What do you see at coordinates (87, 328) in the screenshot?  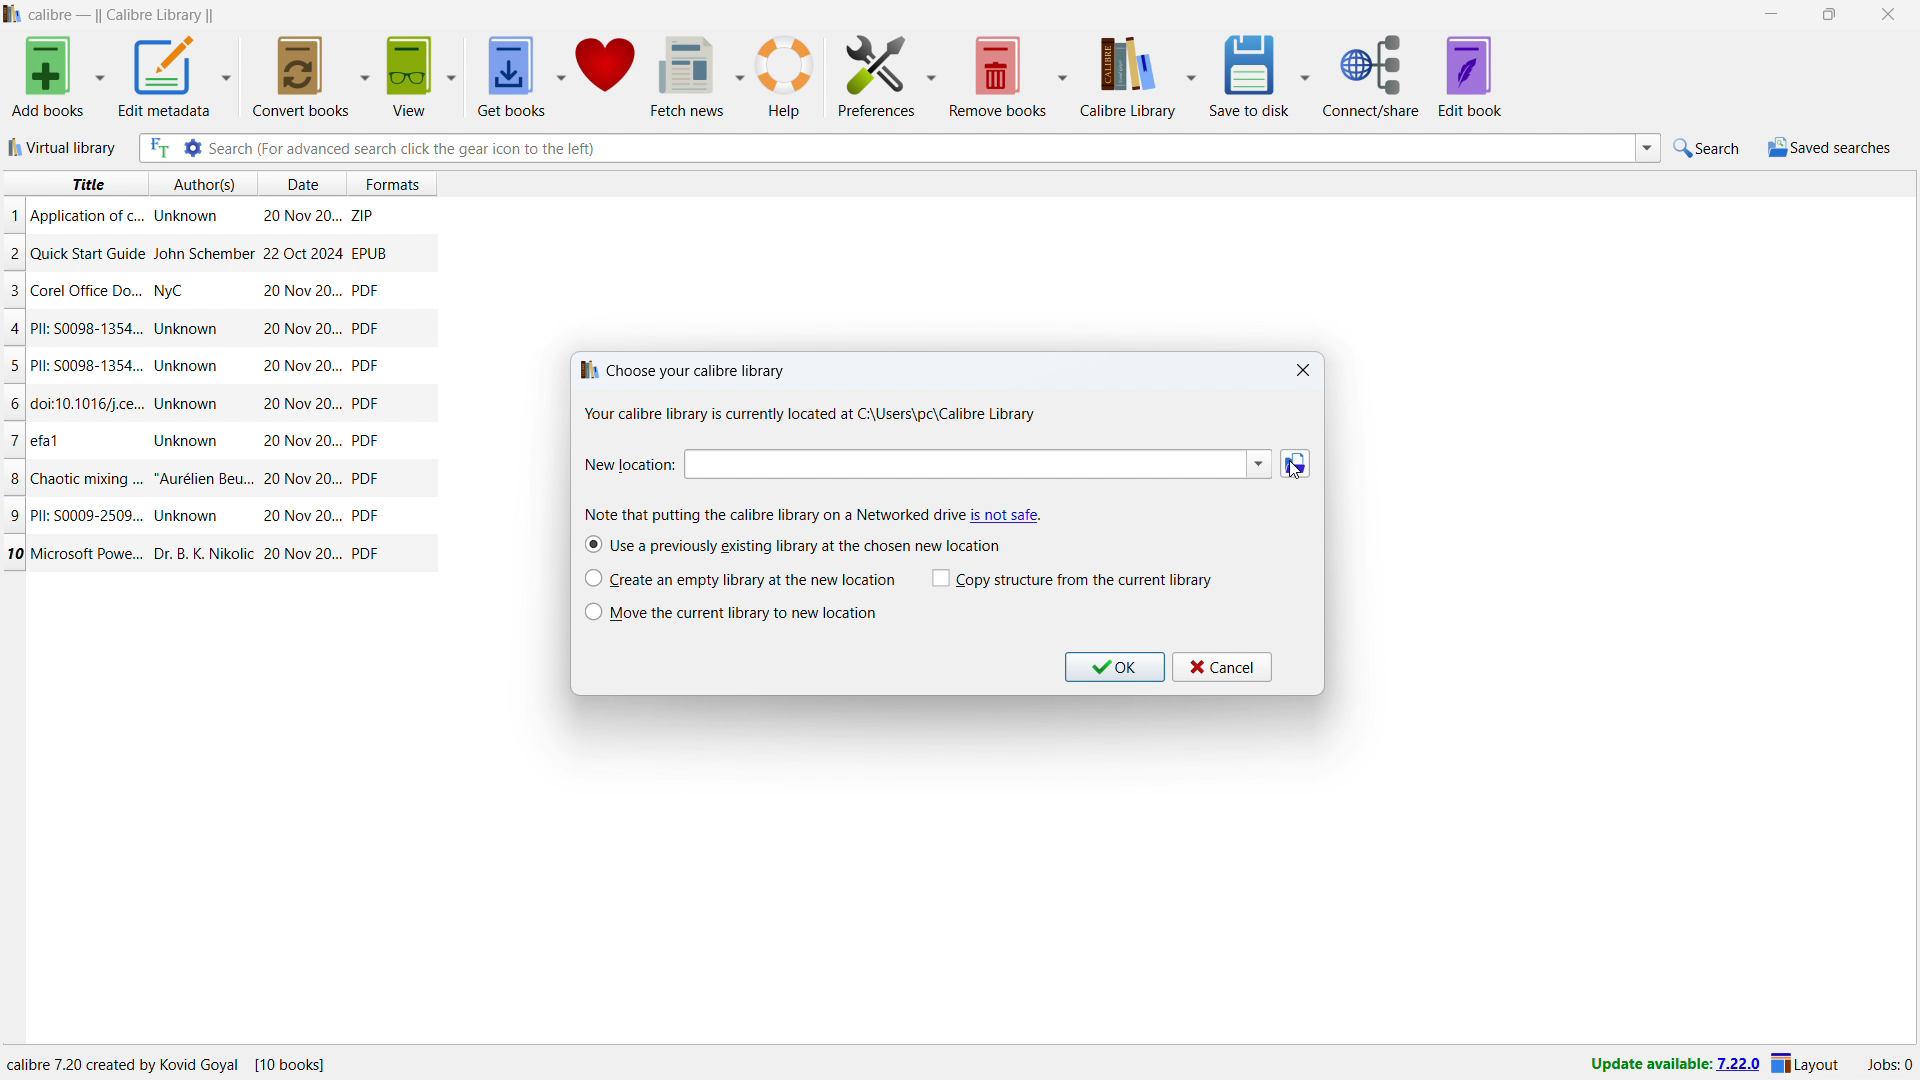 I see `Title` at bounding box center [87, 328].